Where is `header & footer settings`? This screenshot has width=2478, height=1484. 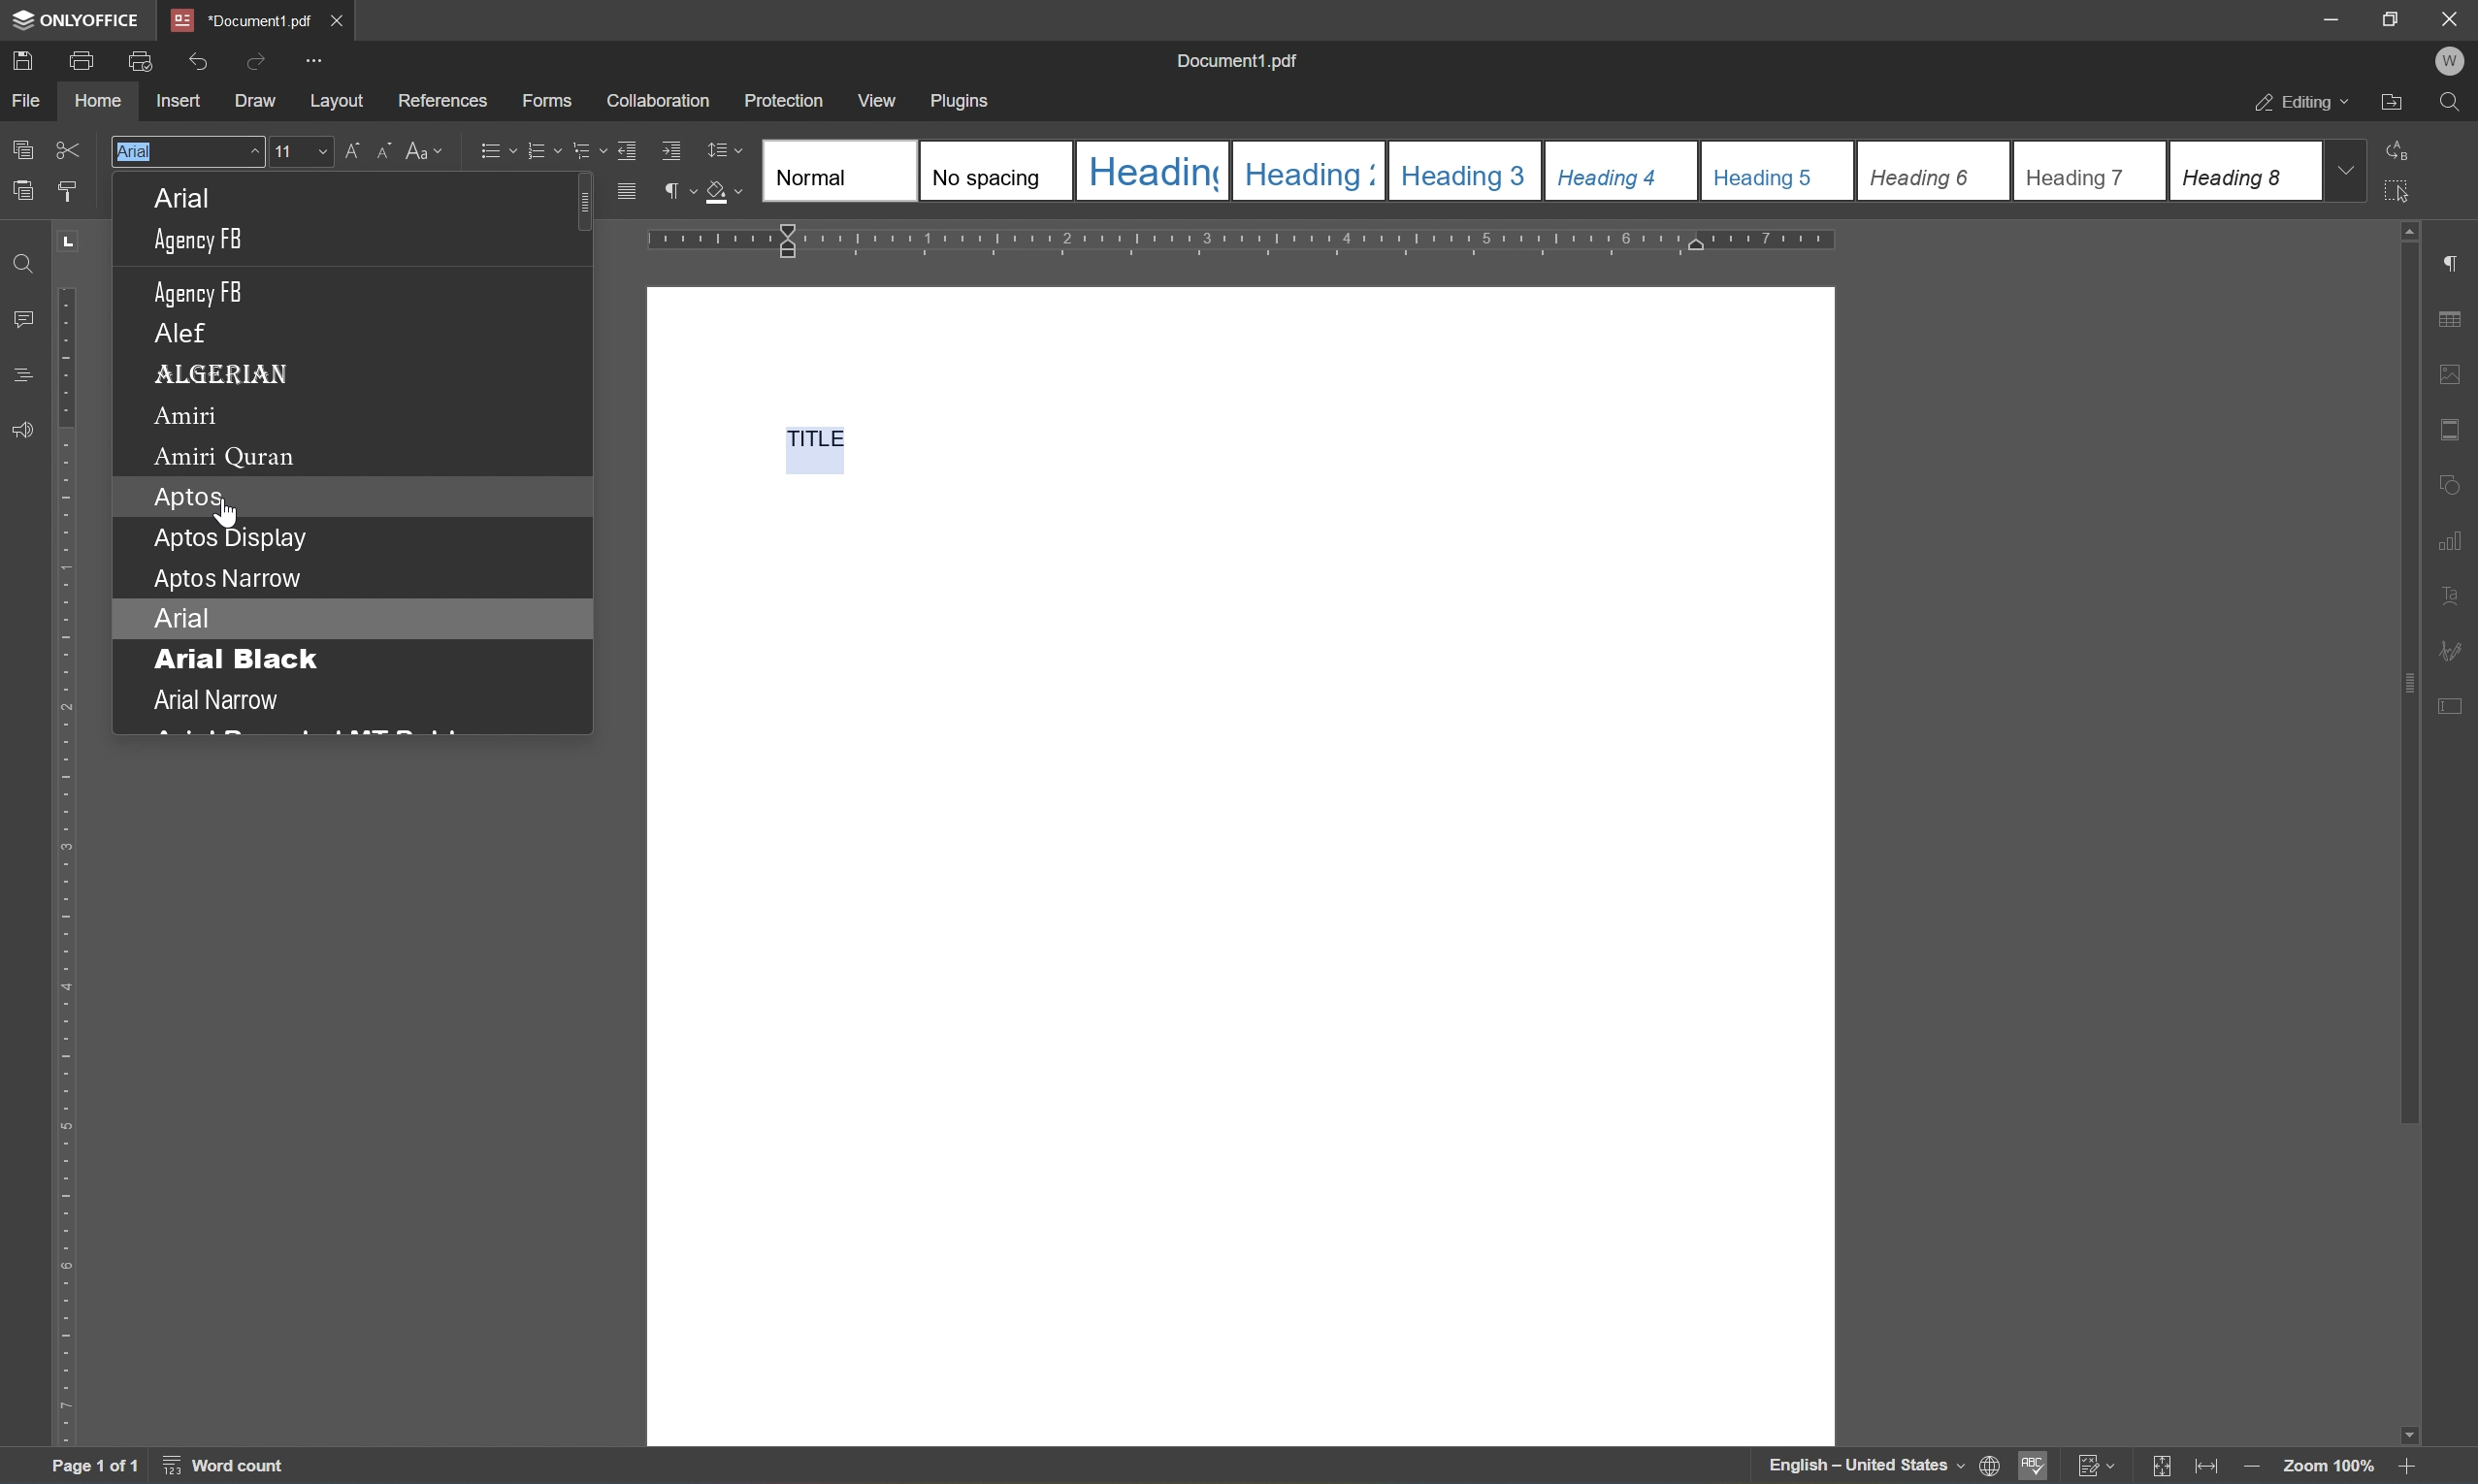
header & footer settings is located at coordinates (2455, 430).